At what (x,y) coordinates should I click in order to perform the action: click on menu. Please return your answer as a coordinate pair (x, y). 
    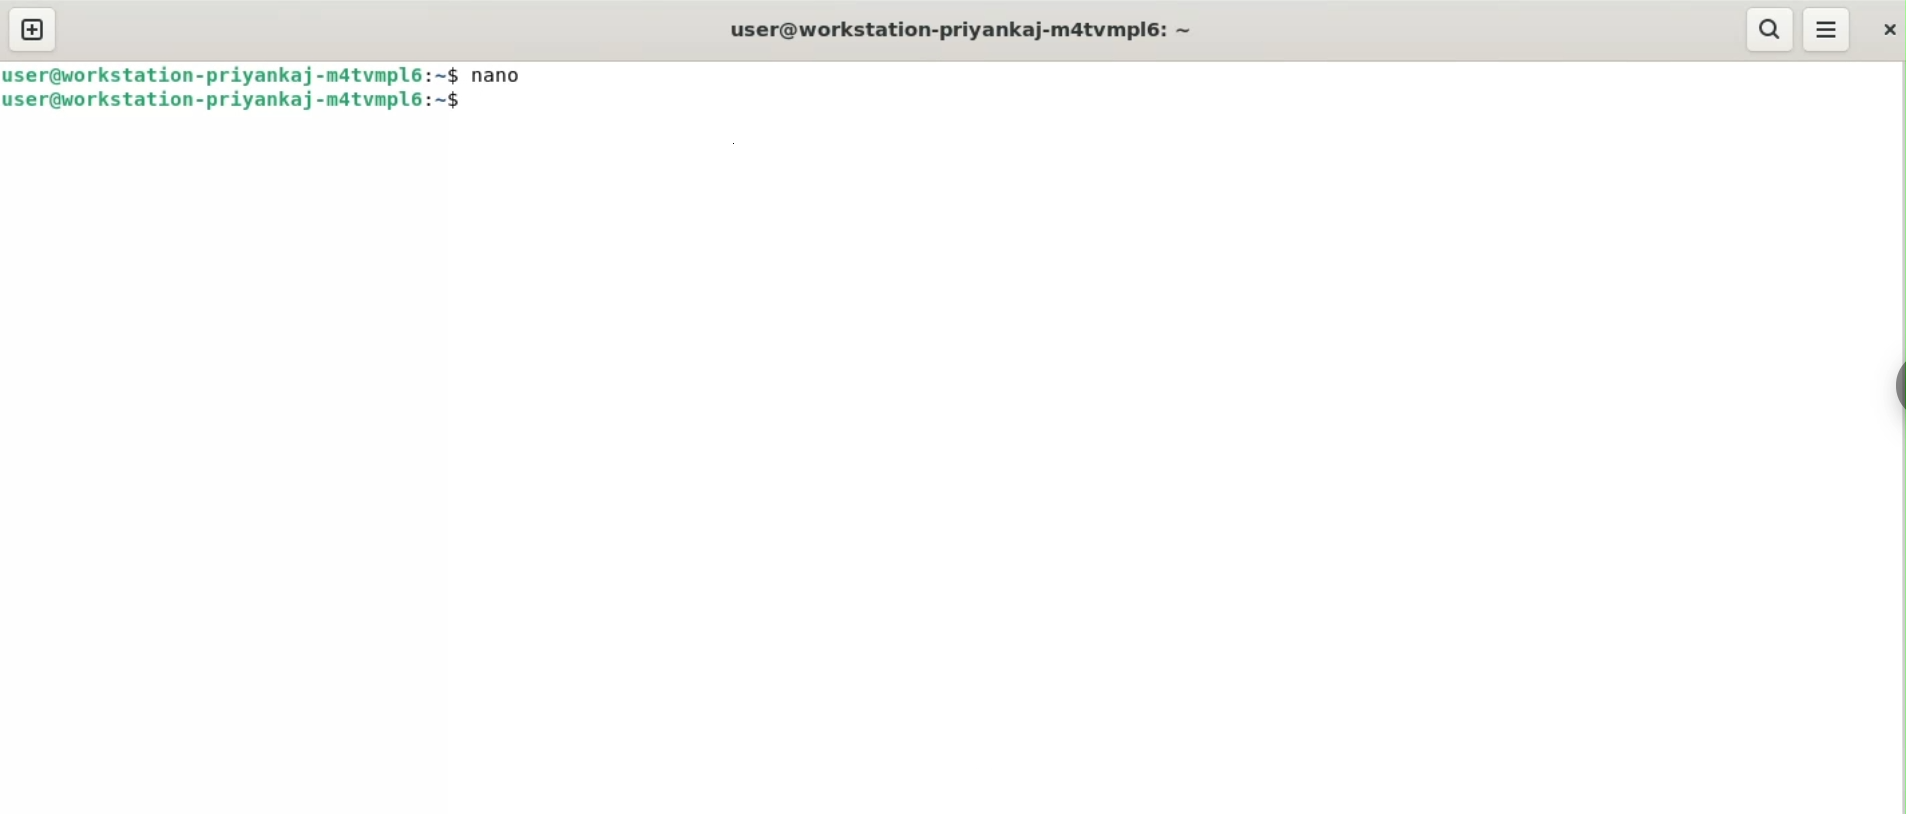
    Looking at the image, I should click on (1825, 29).